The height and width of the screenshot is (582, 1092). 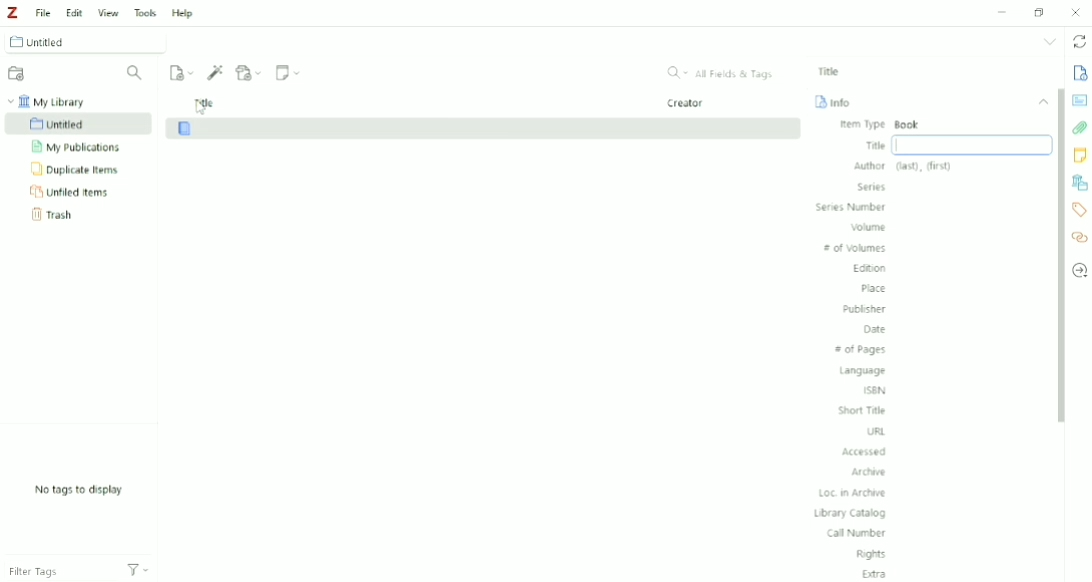 What do you see at coordinates (1076, 12) in the screenshot?
I see `Close` at bounding box center [1076, 12].